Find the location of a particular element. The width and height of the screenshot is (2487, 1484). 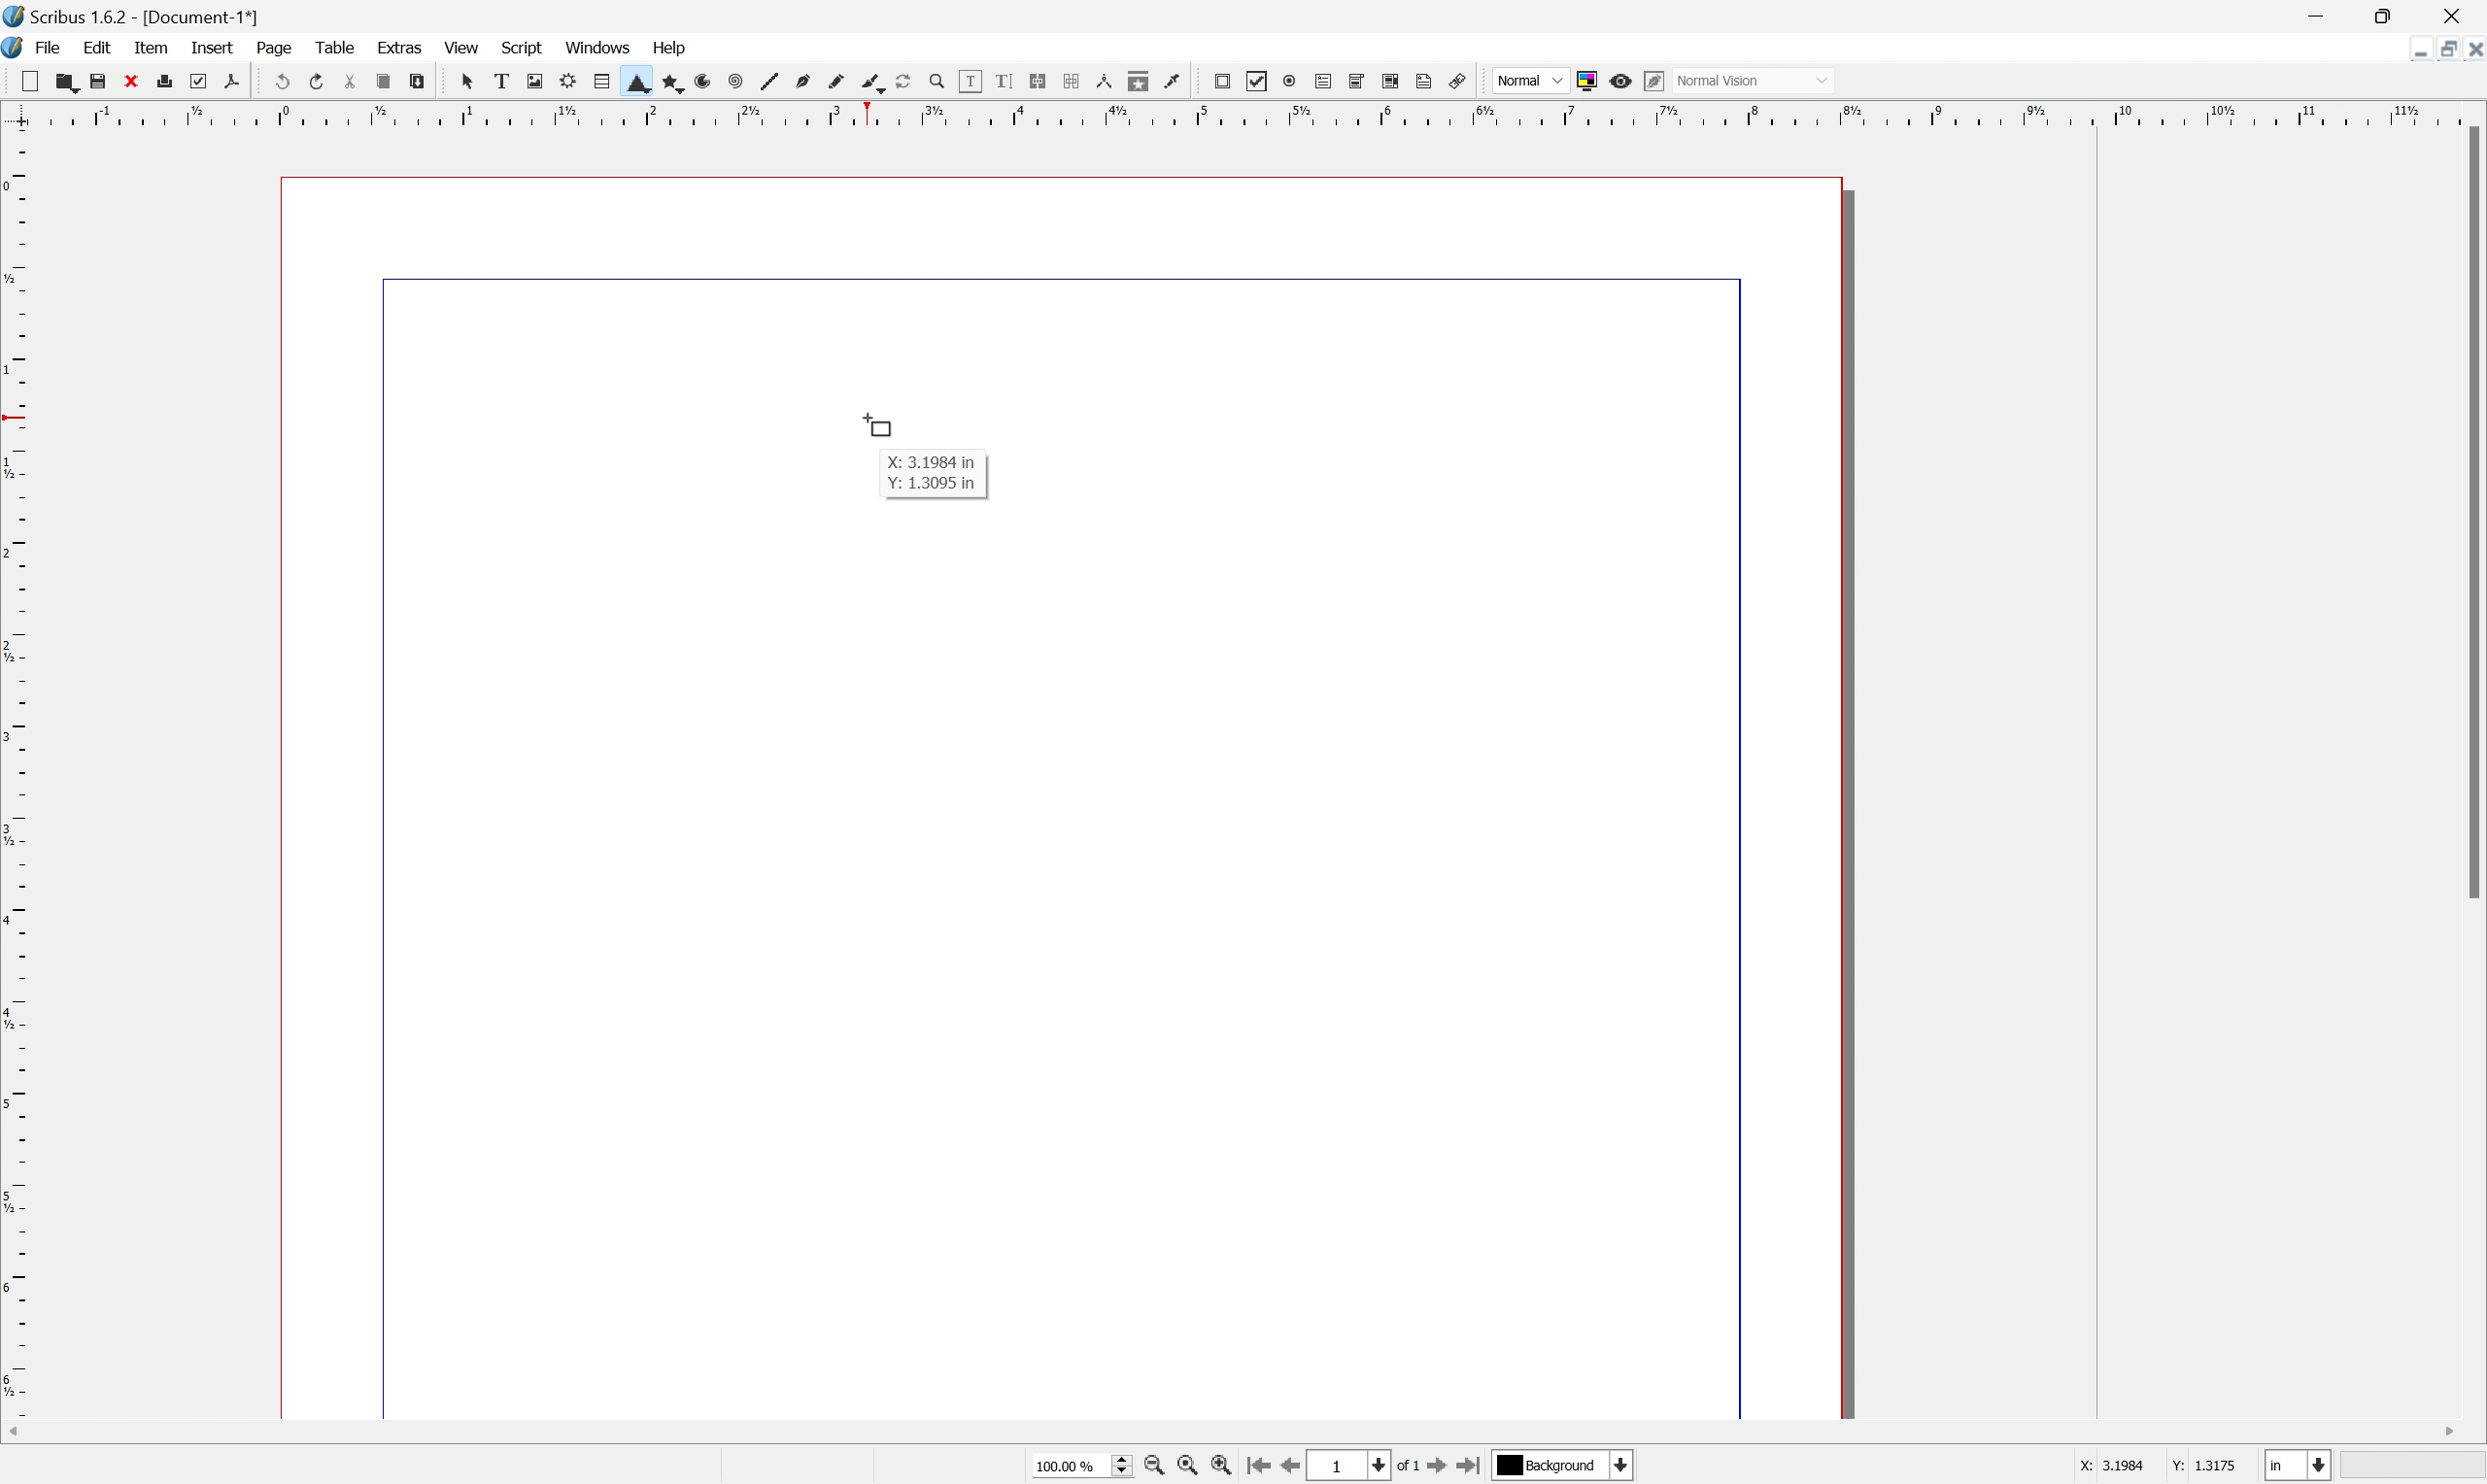

Scroll Right is located at coordinates (2445, 1433).